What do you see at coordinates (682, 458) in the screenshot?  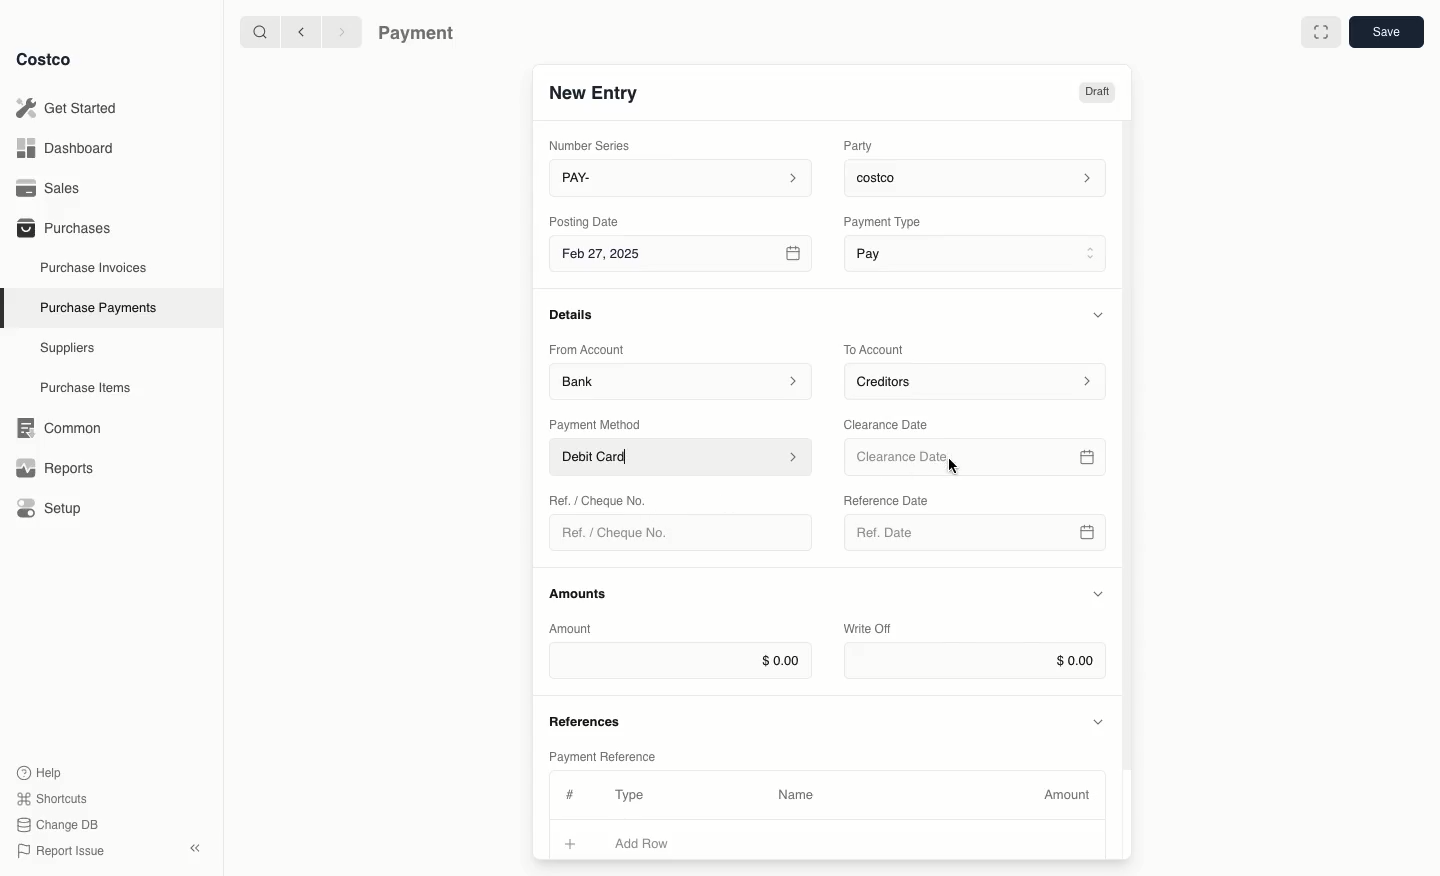 I see `Debit Card` at bounding box center [682, 458].